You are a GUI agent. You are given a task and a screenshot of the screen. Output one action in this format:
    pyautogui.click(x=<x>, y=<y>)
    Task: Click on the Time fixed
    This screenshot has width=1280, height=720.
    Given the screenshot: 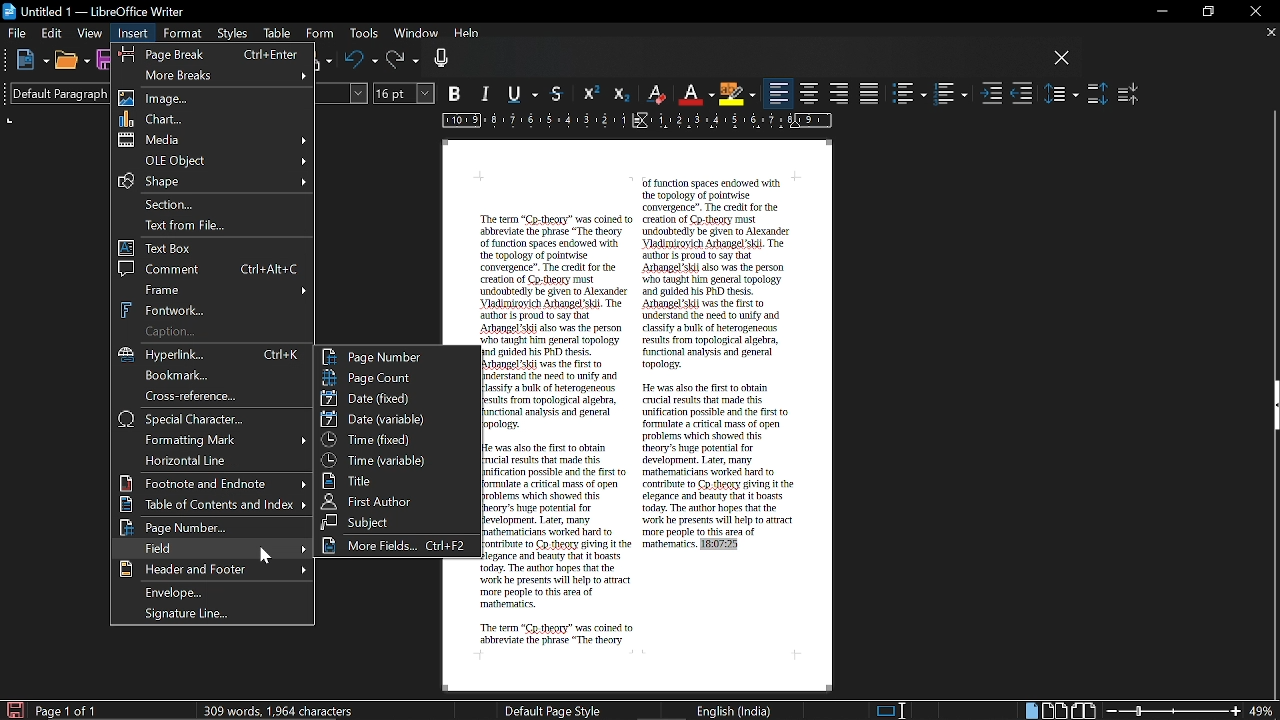 What is the action you would take?
    pyautogui.click(x=395, y=439)
    